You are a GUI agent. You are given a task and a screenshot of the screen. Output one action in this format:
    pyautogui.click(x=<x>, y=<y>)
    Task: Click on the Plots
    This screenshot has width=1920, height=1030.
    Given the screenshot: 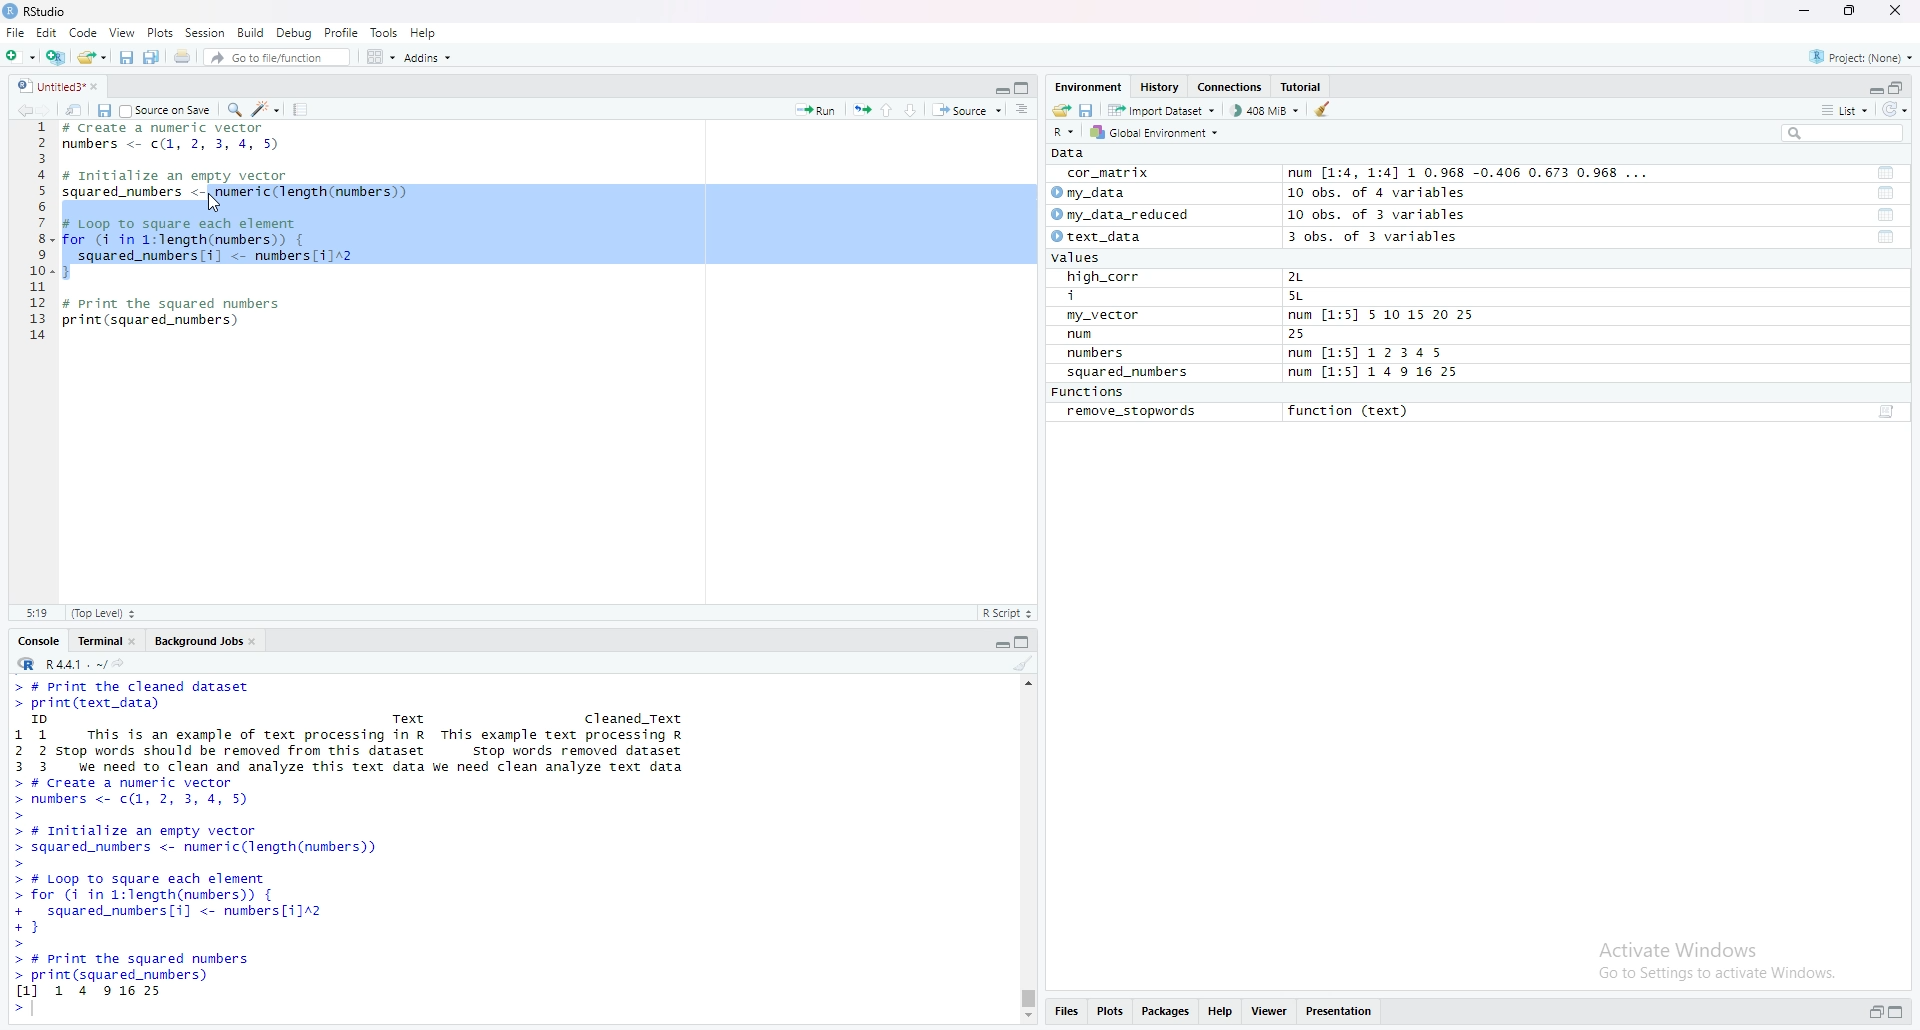 What is the action you would take?
    pyautogui.click(x=160, y=32)
    